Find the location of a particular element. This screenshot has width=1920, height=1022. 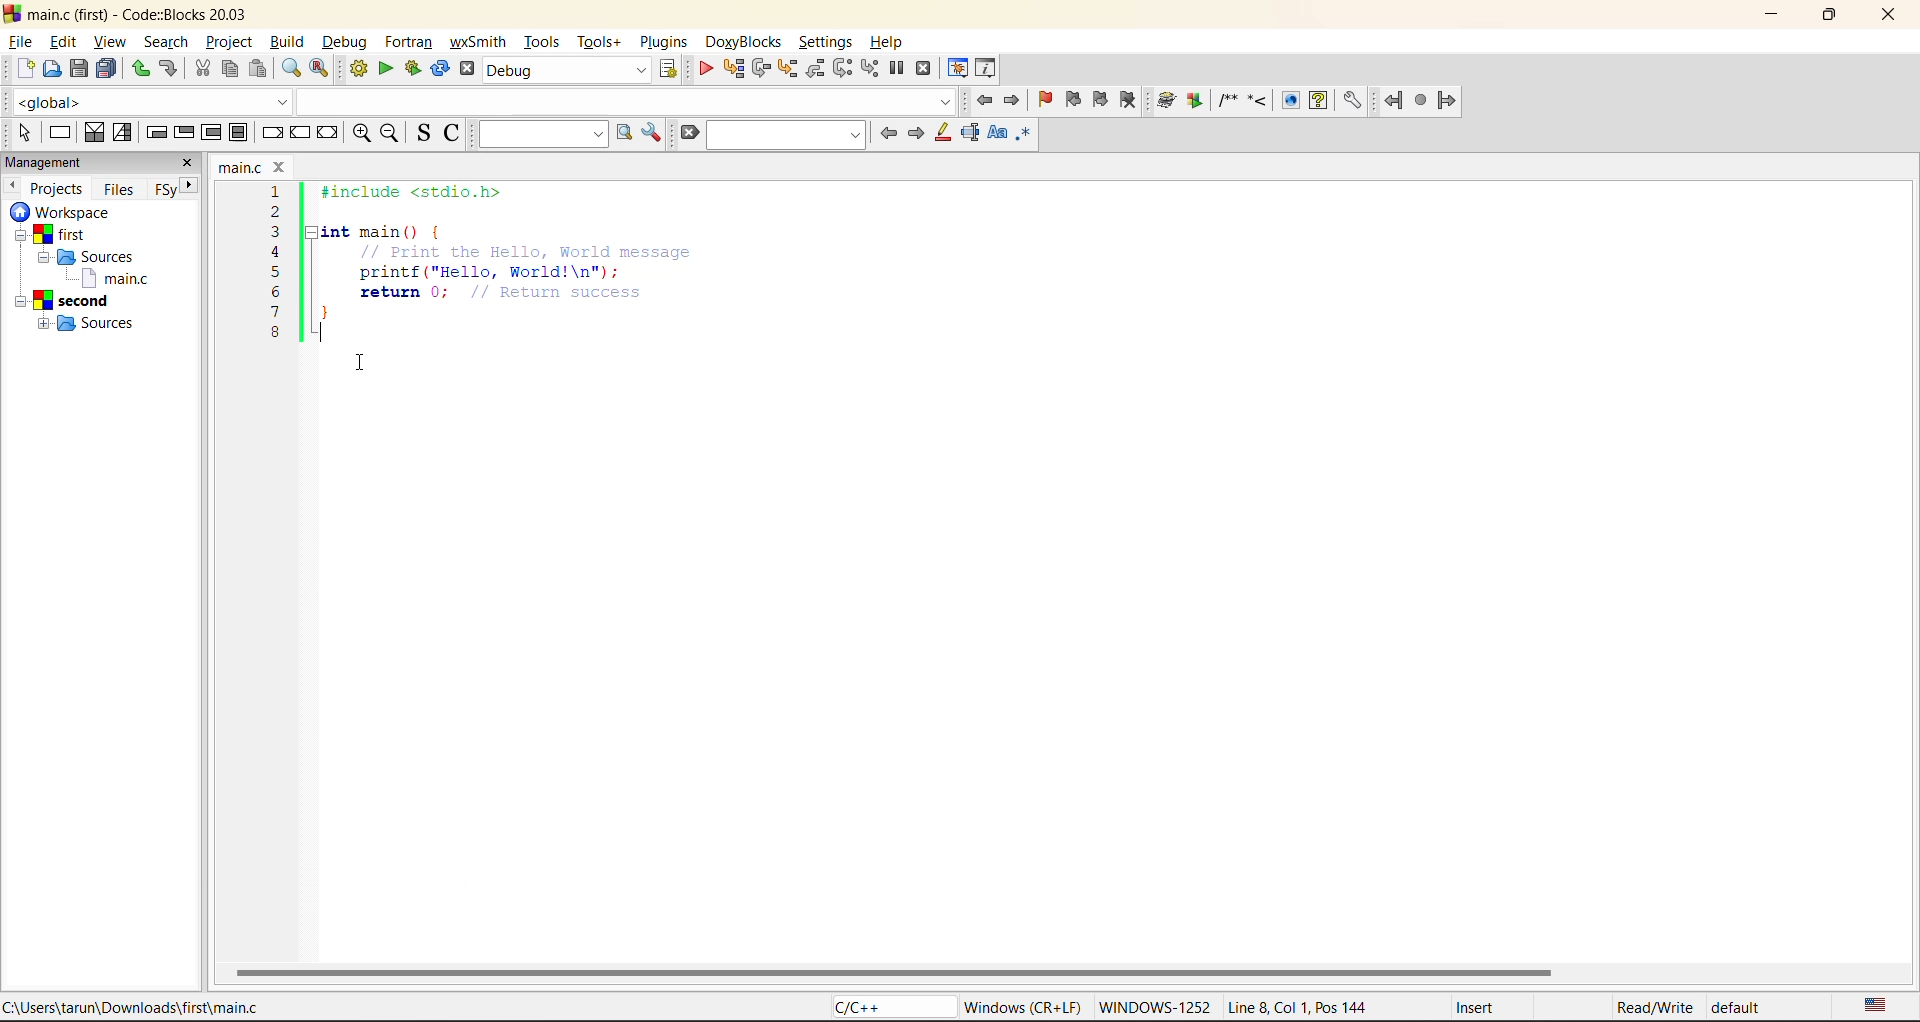

replace is located at coordinates (317, 69).